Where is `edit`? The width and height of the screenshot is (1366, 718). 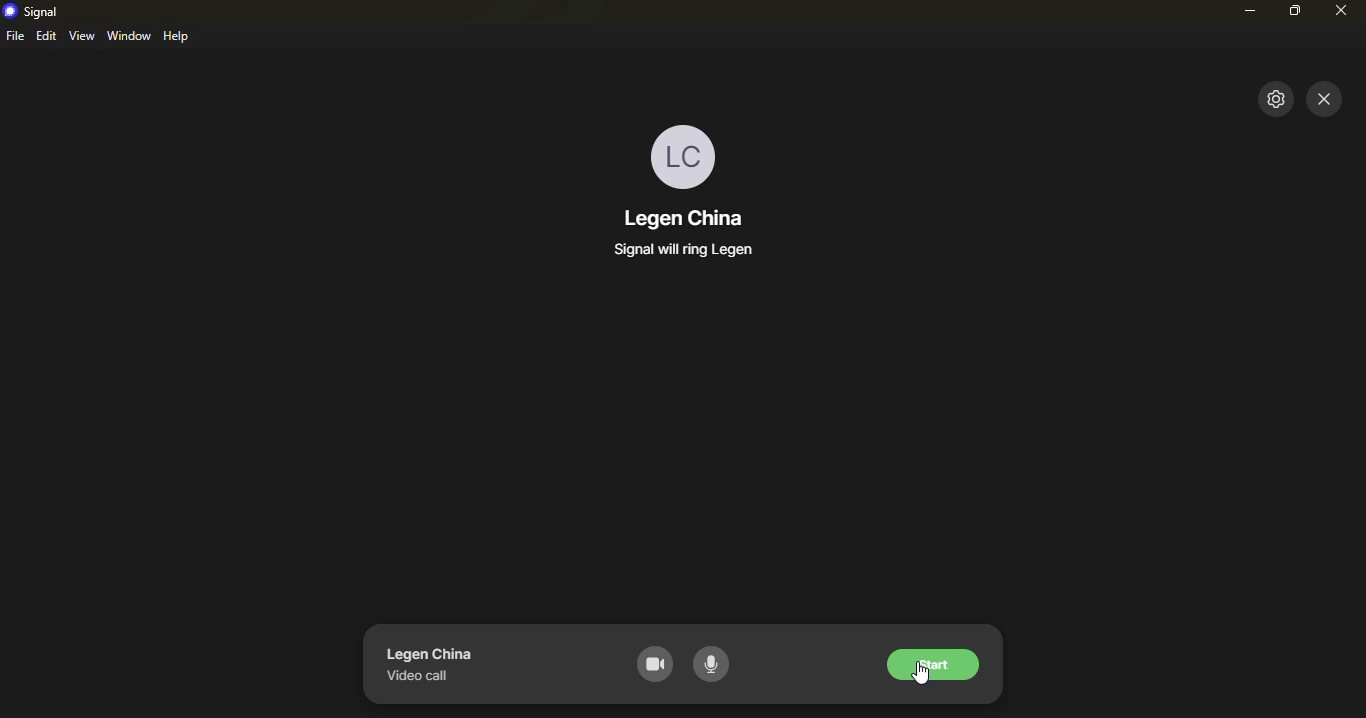
edit is located at coordinates (46, 35).